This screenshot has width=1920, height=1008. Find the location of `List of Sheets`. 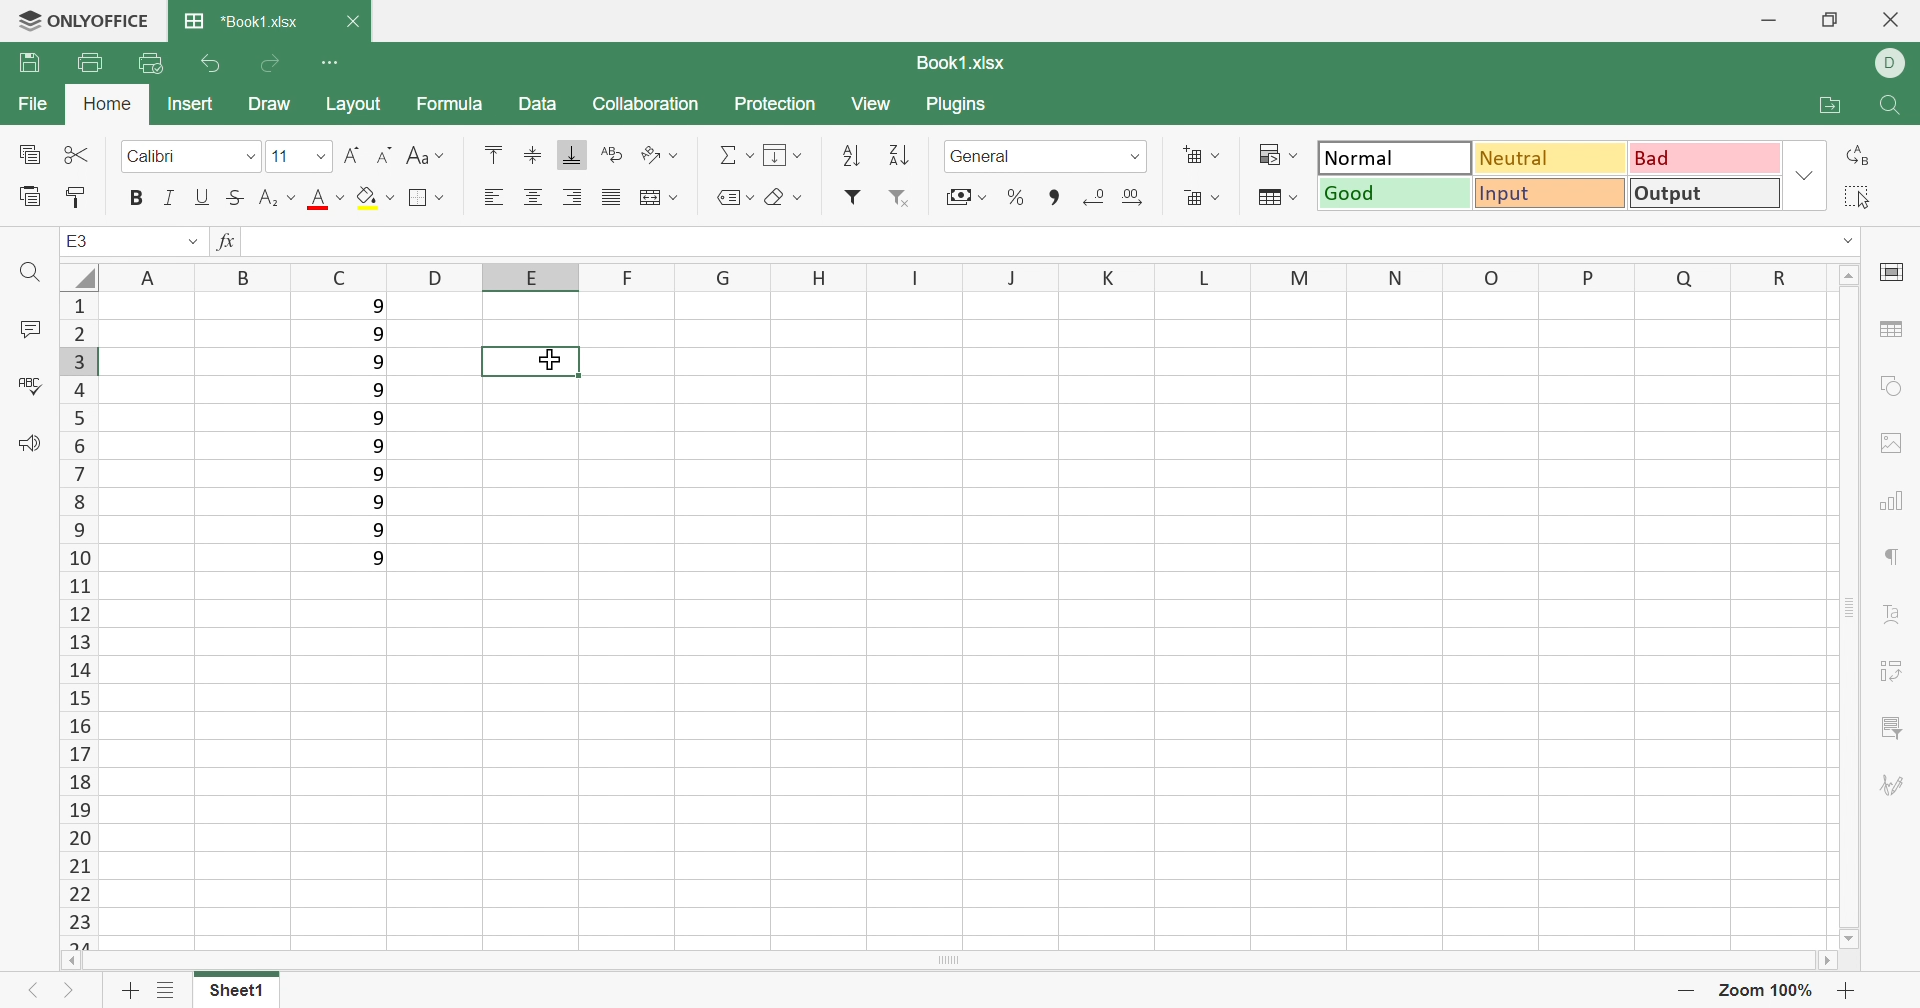

List of Sheets is located at coordinates (166, 991).